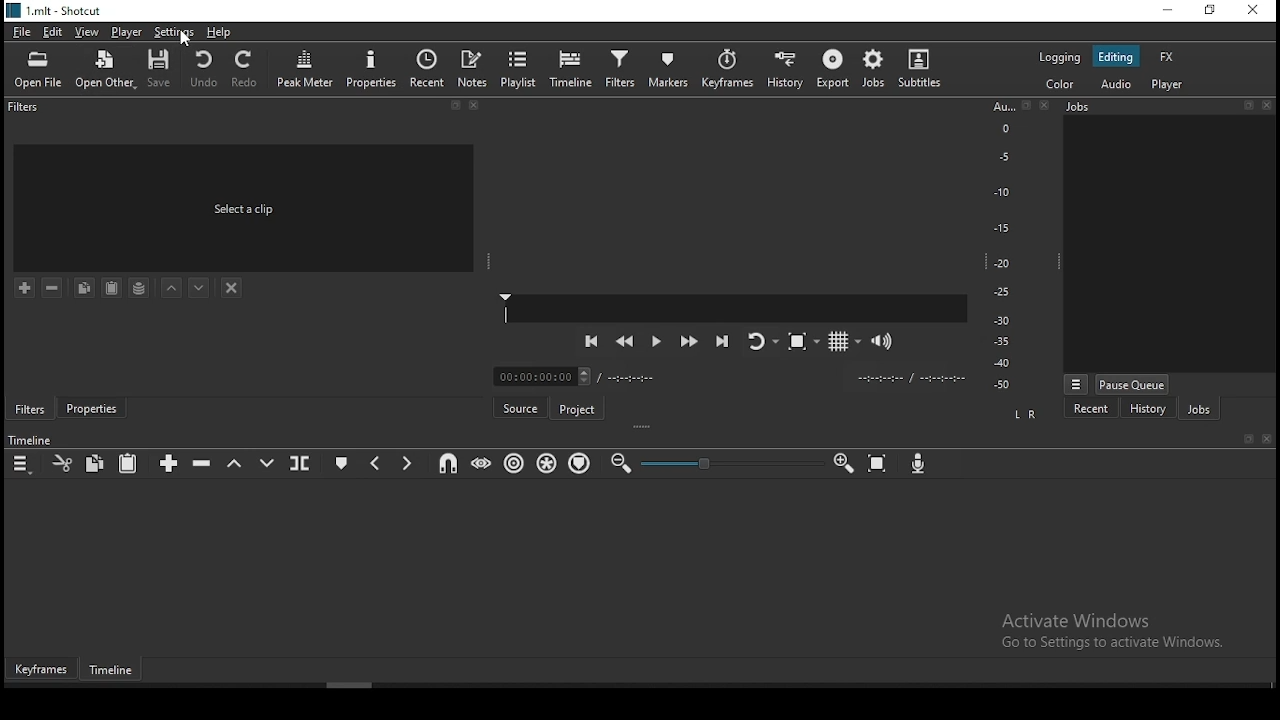  I want to click on toggle zoom, so click(800, 344).